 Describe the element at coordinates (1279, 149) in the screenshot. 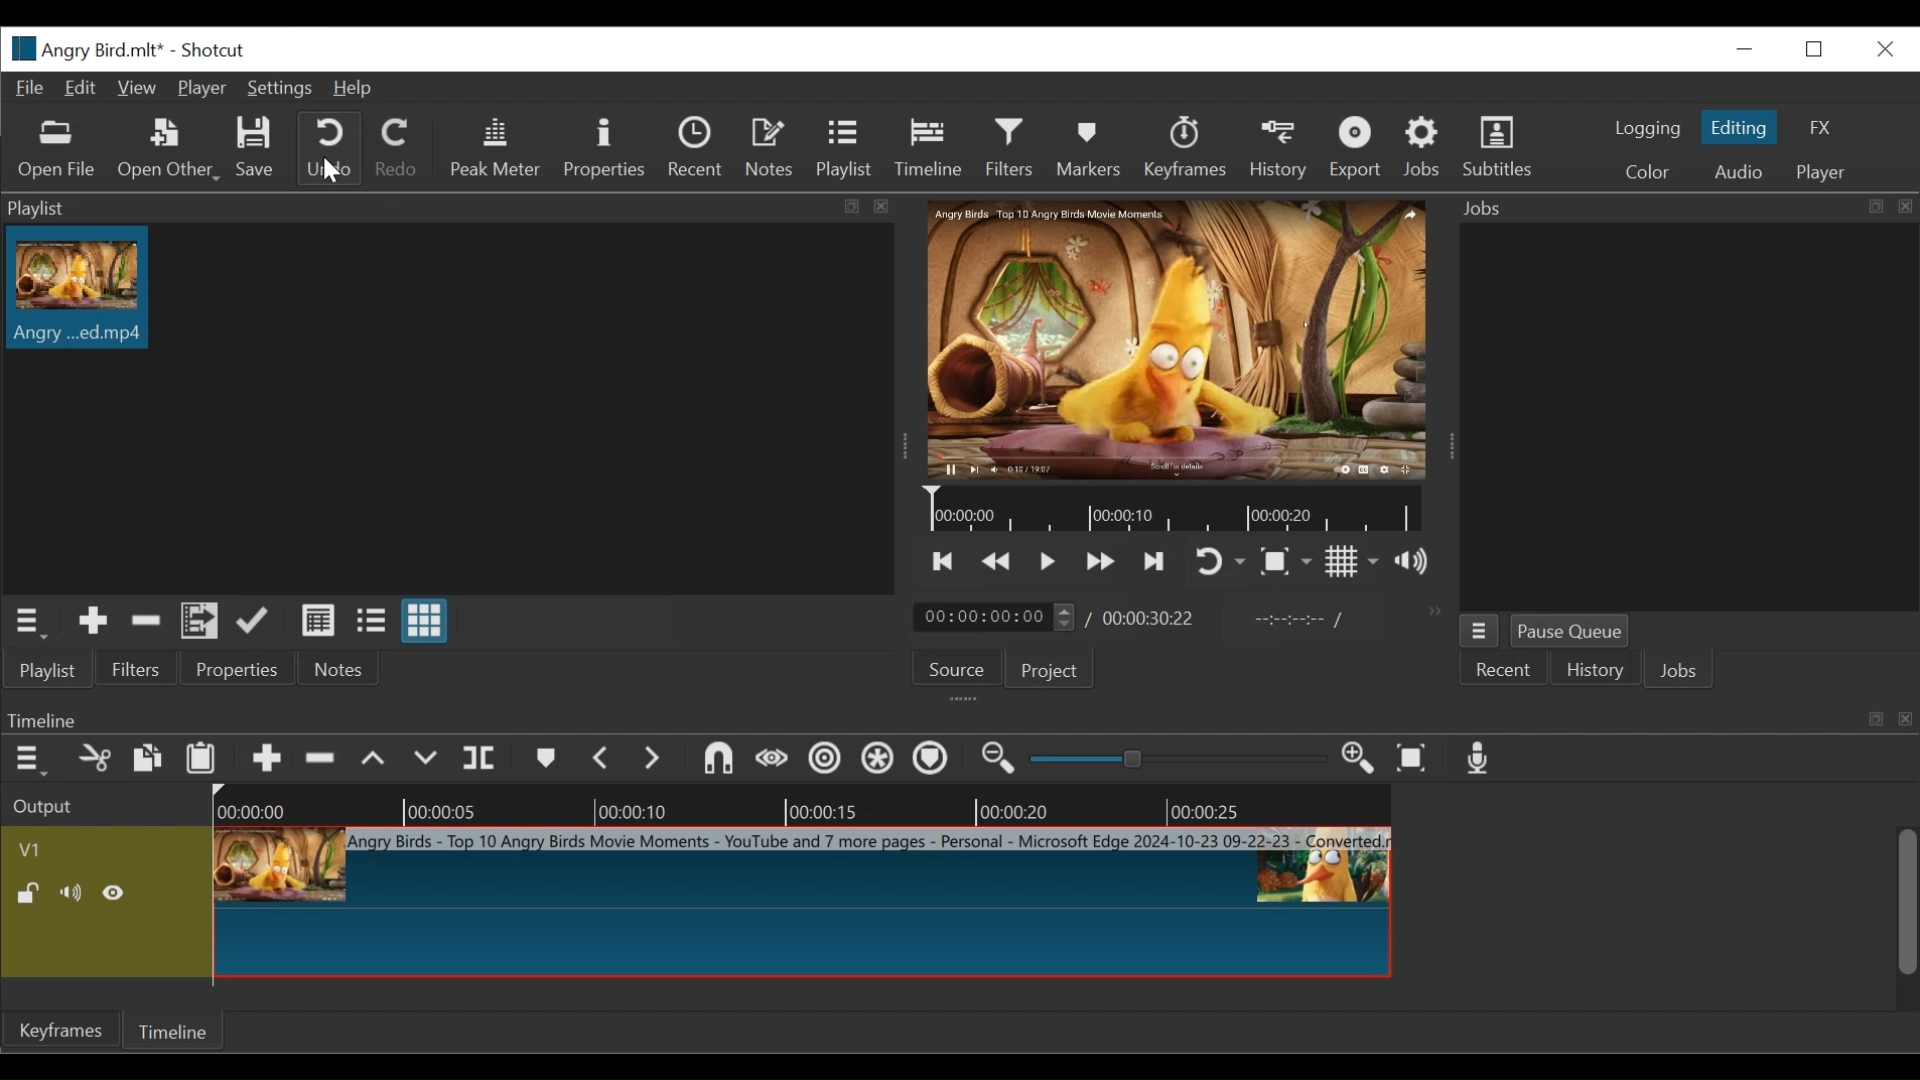

I see `History` at that location.